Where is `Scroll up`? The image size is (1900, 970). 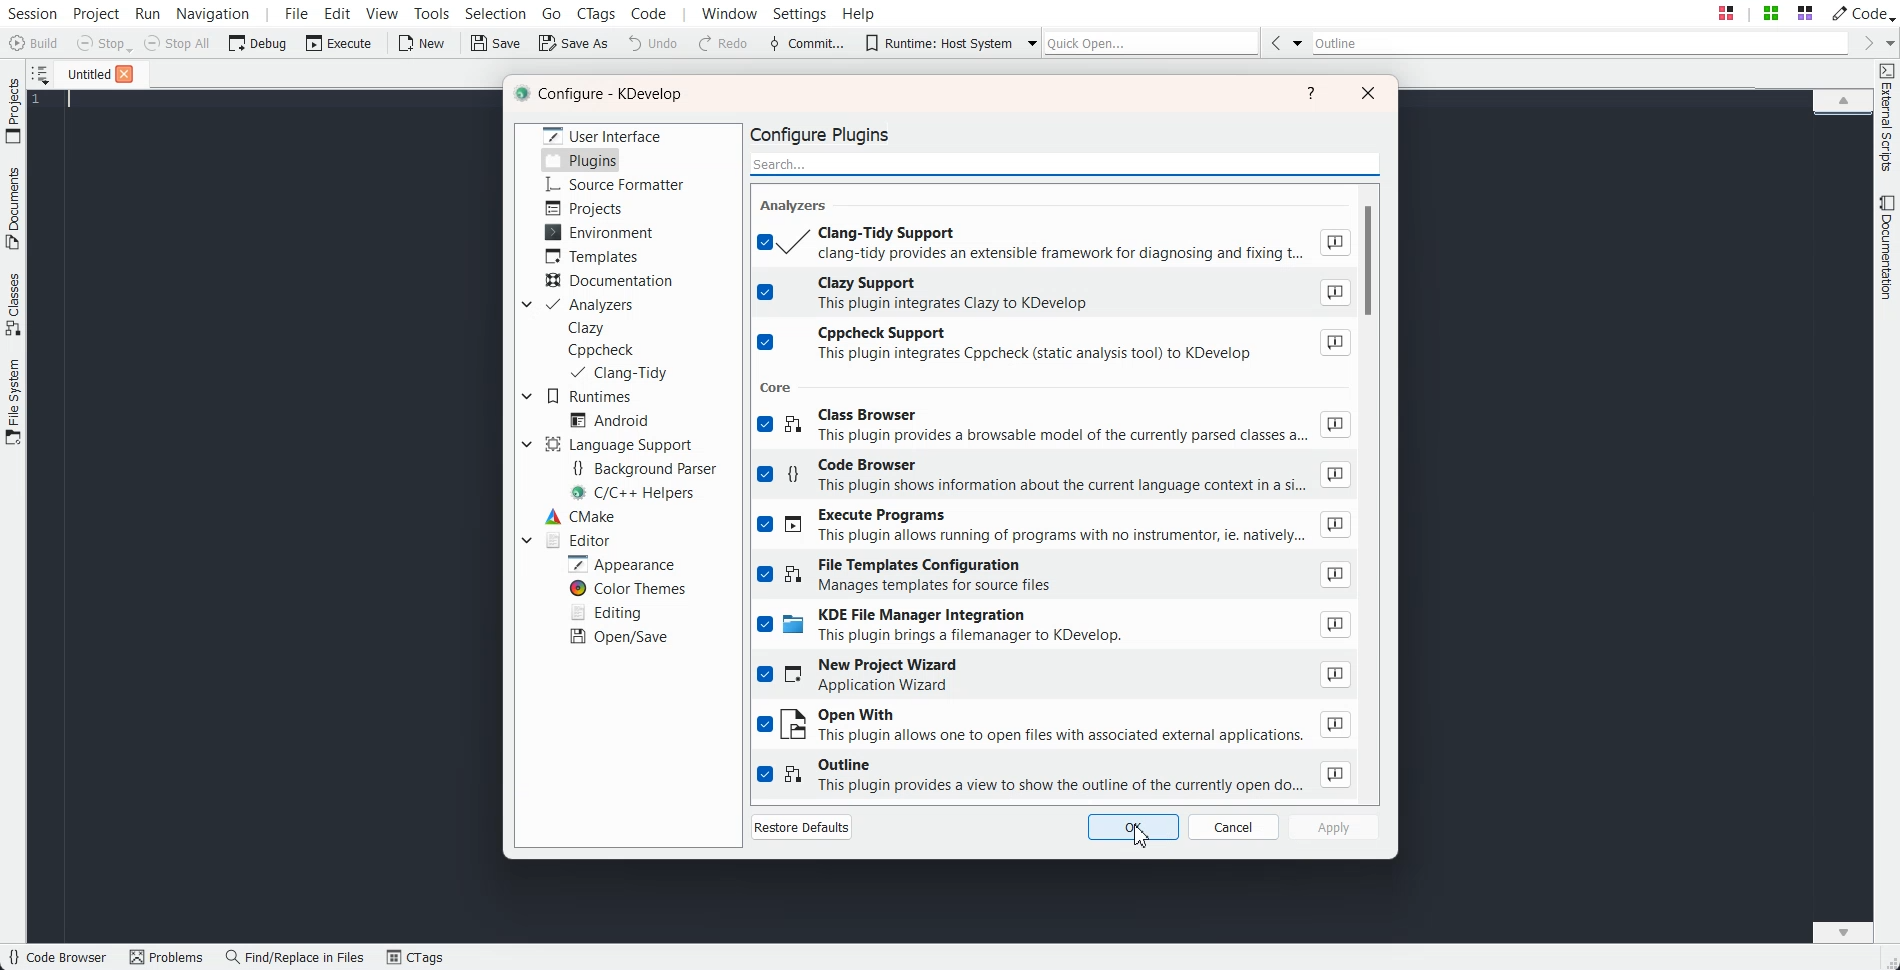
Scroll up is located at coordinates (1843, 99).